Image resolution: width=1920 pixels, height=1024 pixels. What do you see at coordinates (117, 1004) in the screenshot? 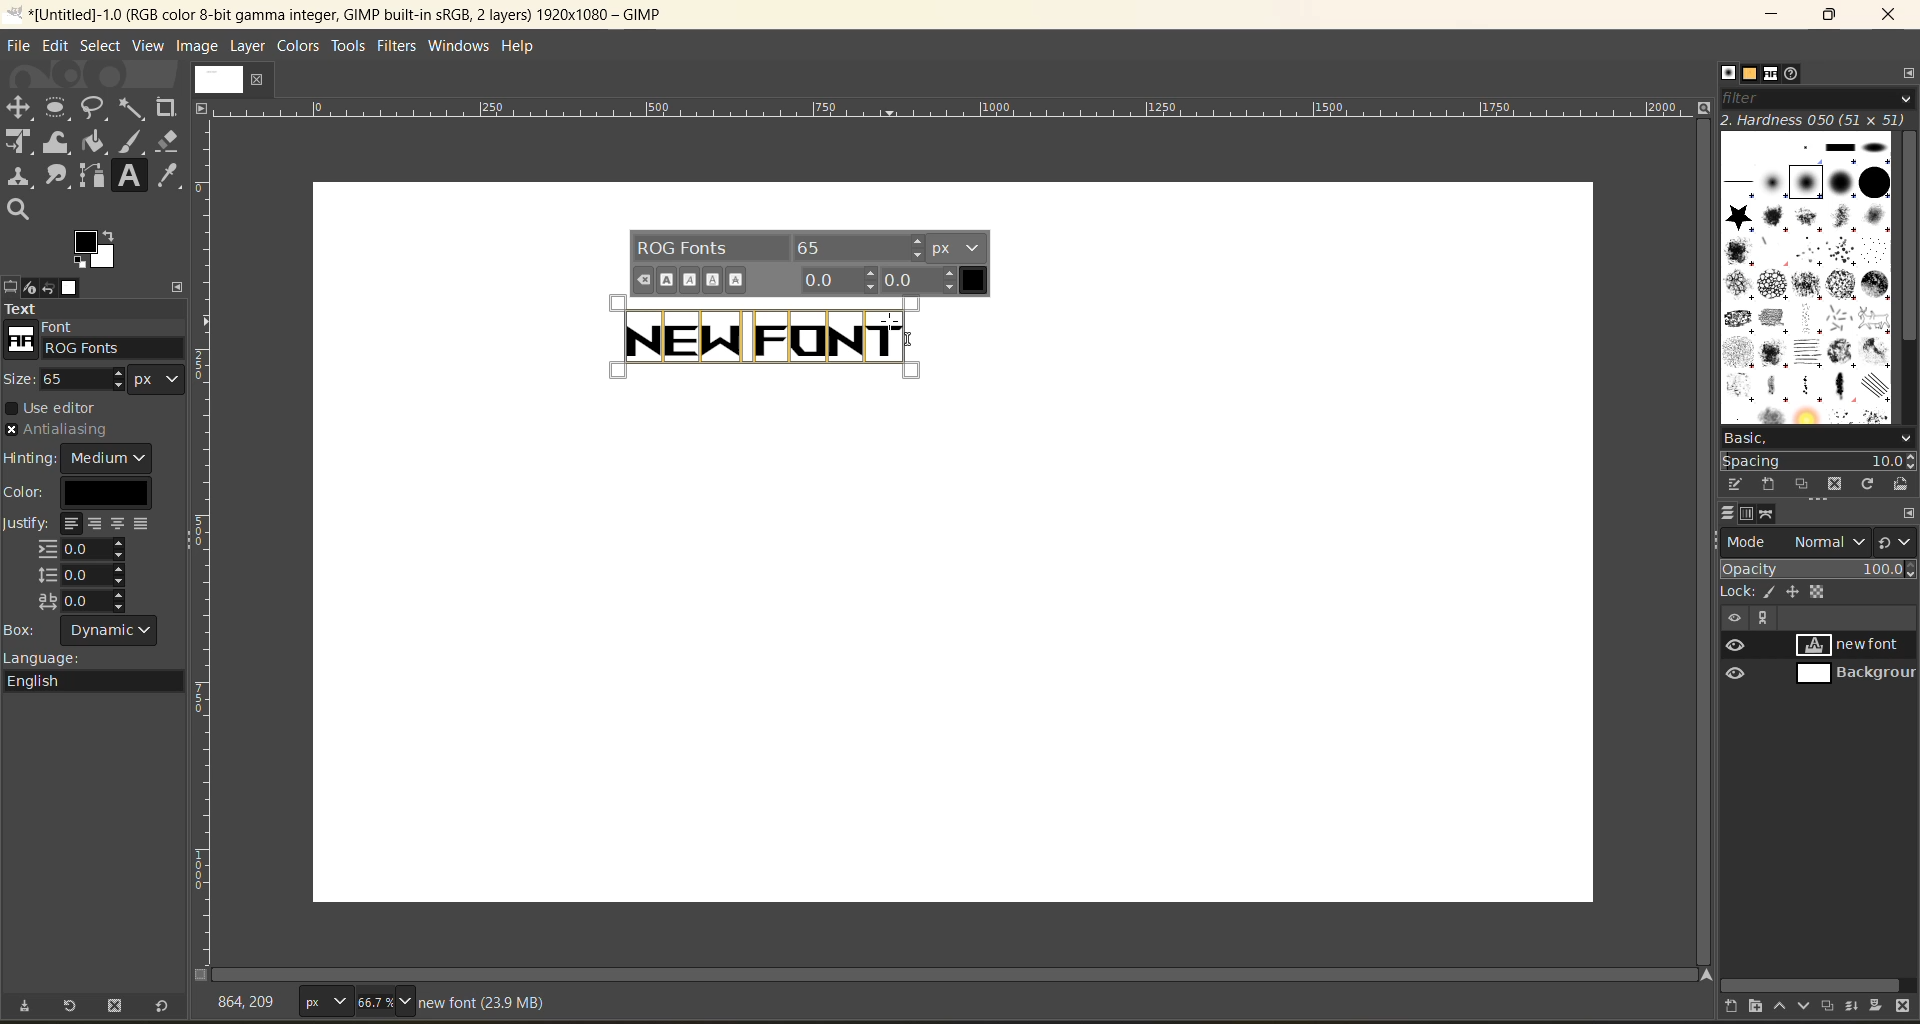
I see `delete tool preset` at bounding box center [117, 1004].